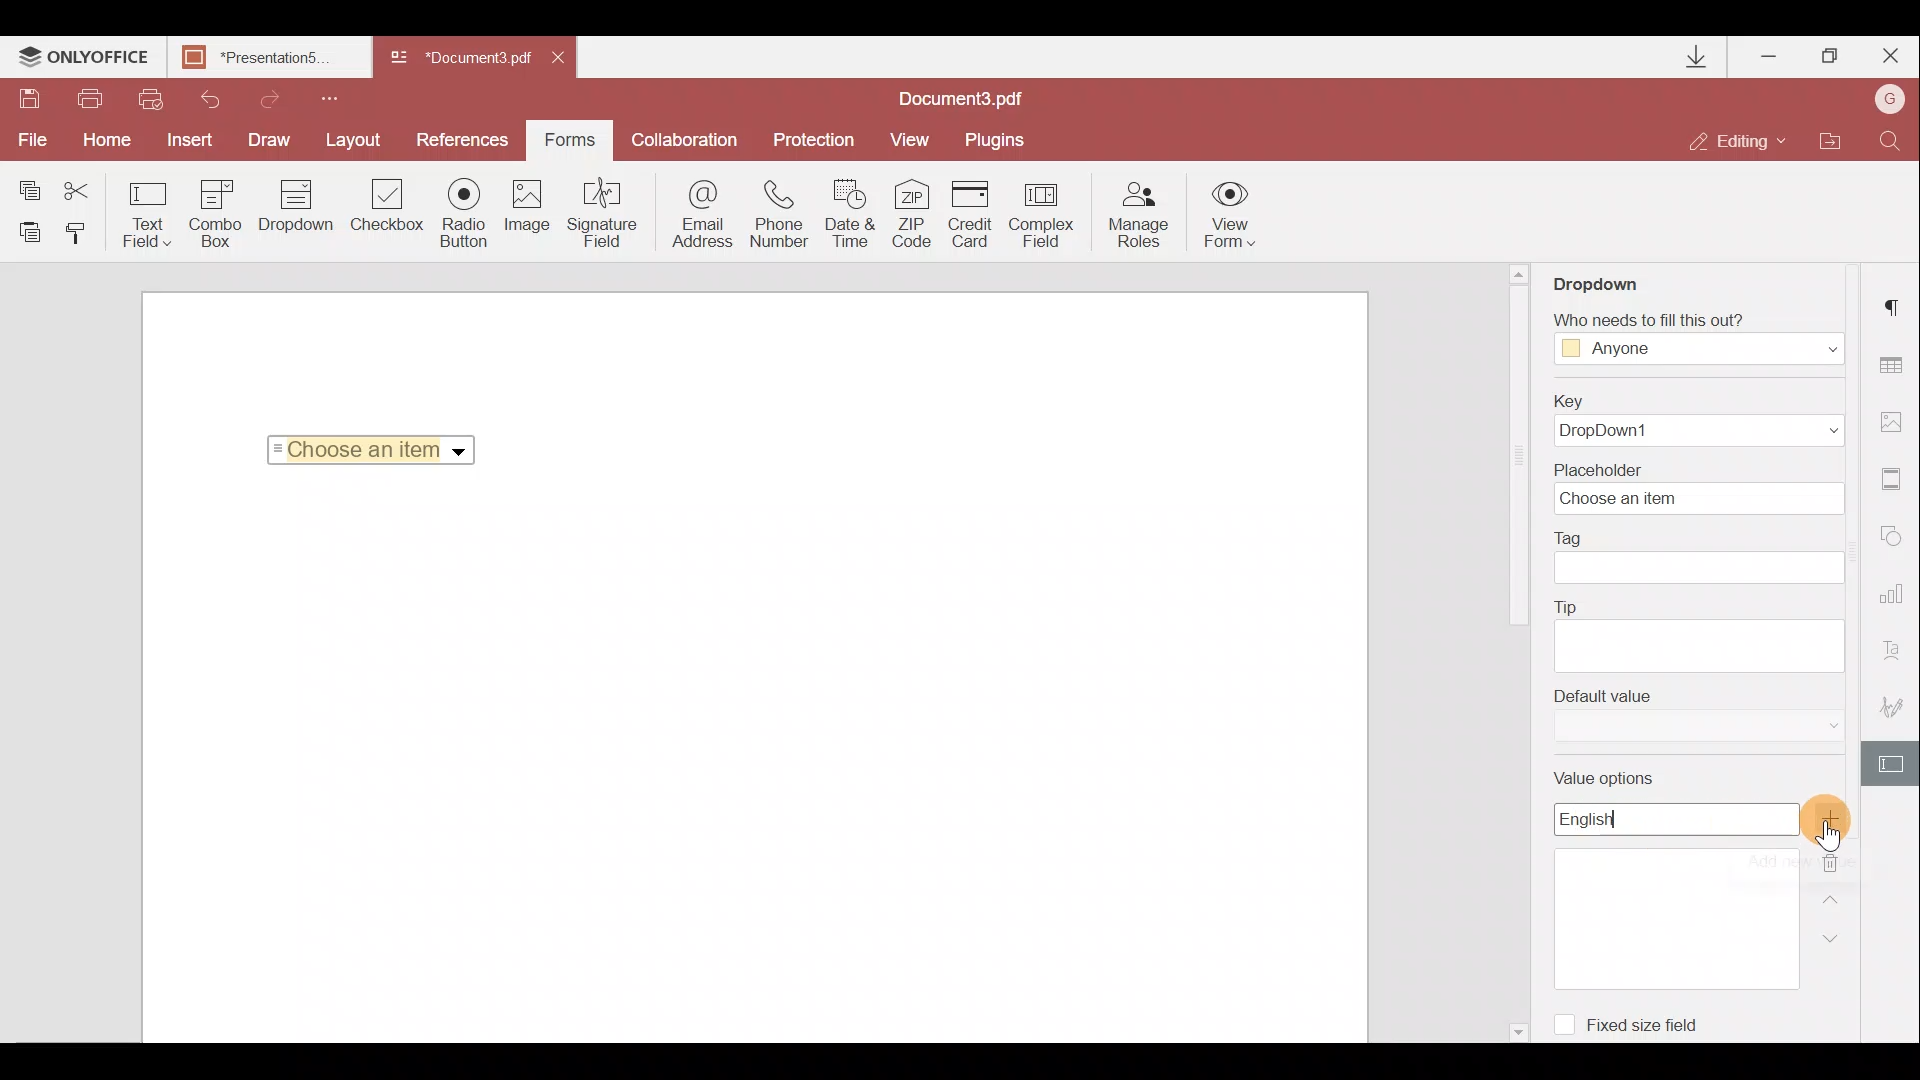  Describe the element at coordinates (1844, 859) in the screenshot. I see `Delete` at that location.